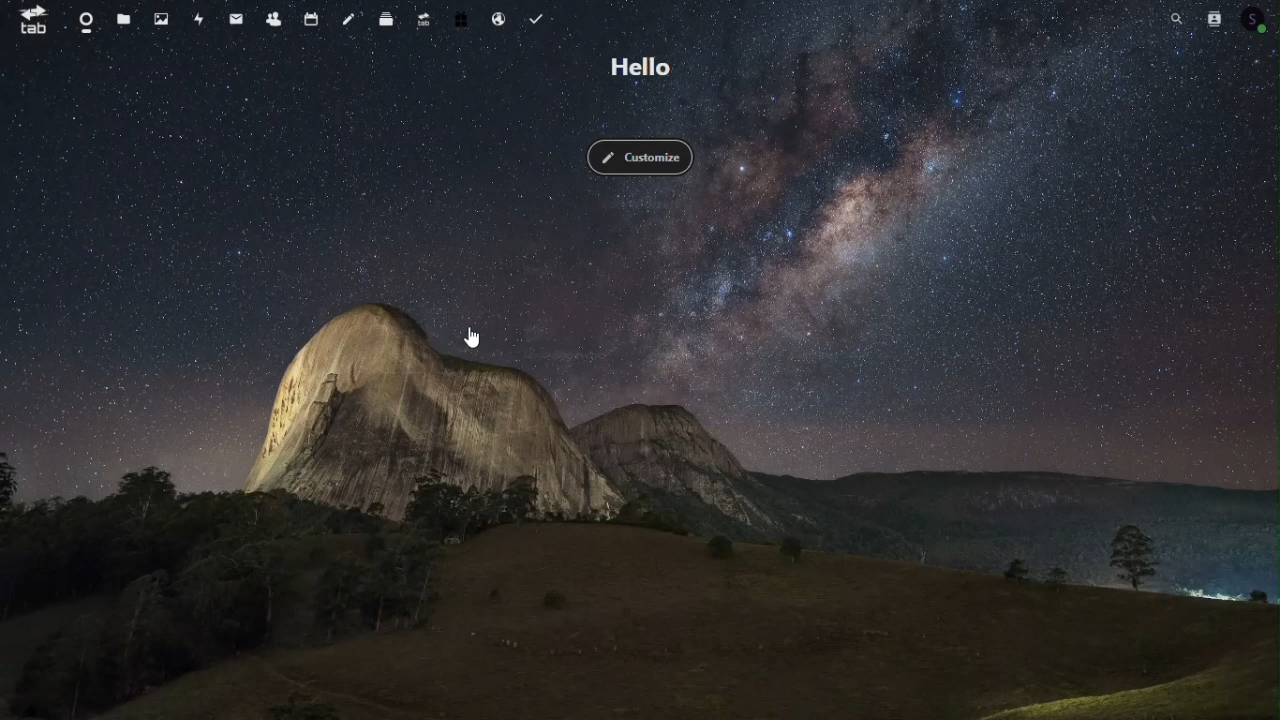 This screenshot has width=1280, height=720. Describe the element at coordinates (33, 22) in the screenshot. I see `tab` at that location.